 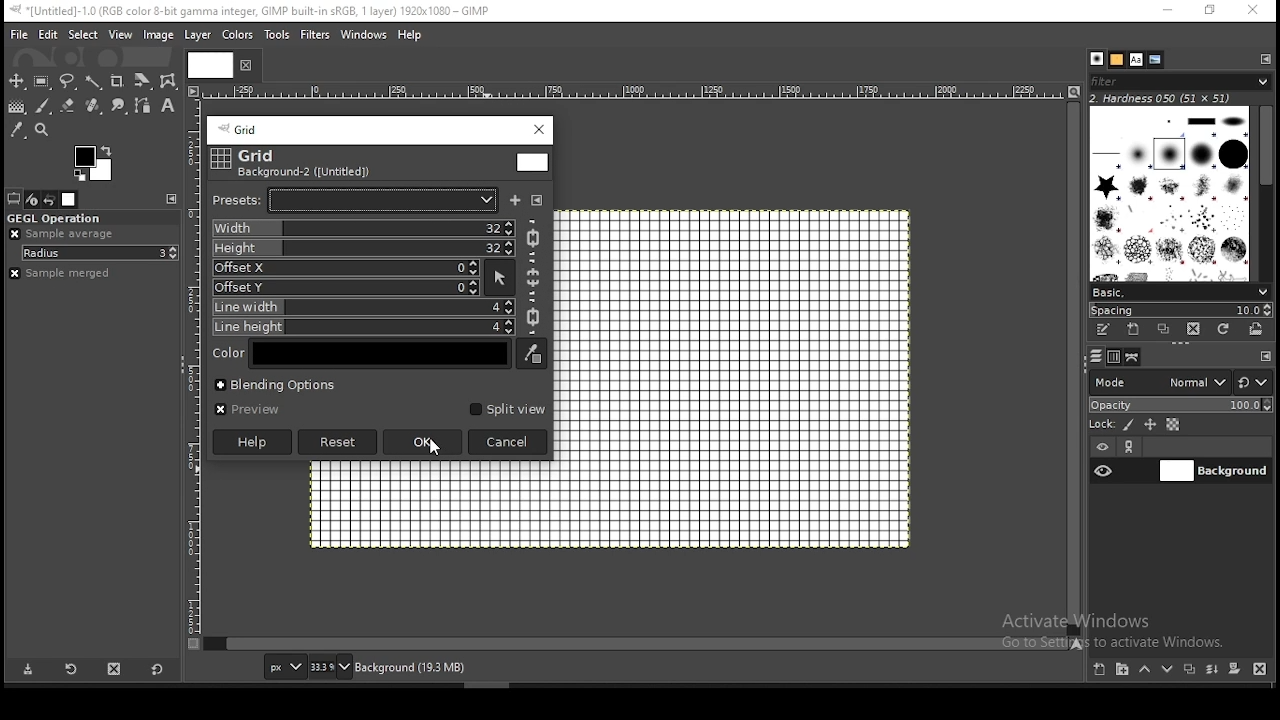 What do you see at coordinates (1255, 12) in the screenshot?
I see `close window` at bounding box center [1255, 12].